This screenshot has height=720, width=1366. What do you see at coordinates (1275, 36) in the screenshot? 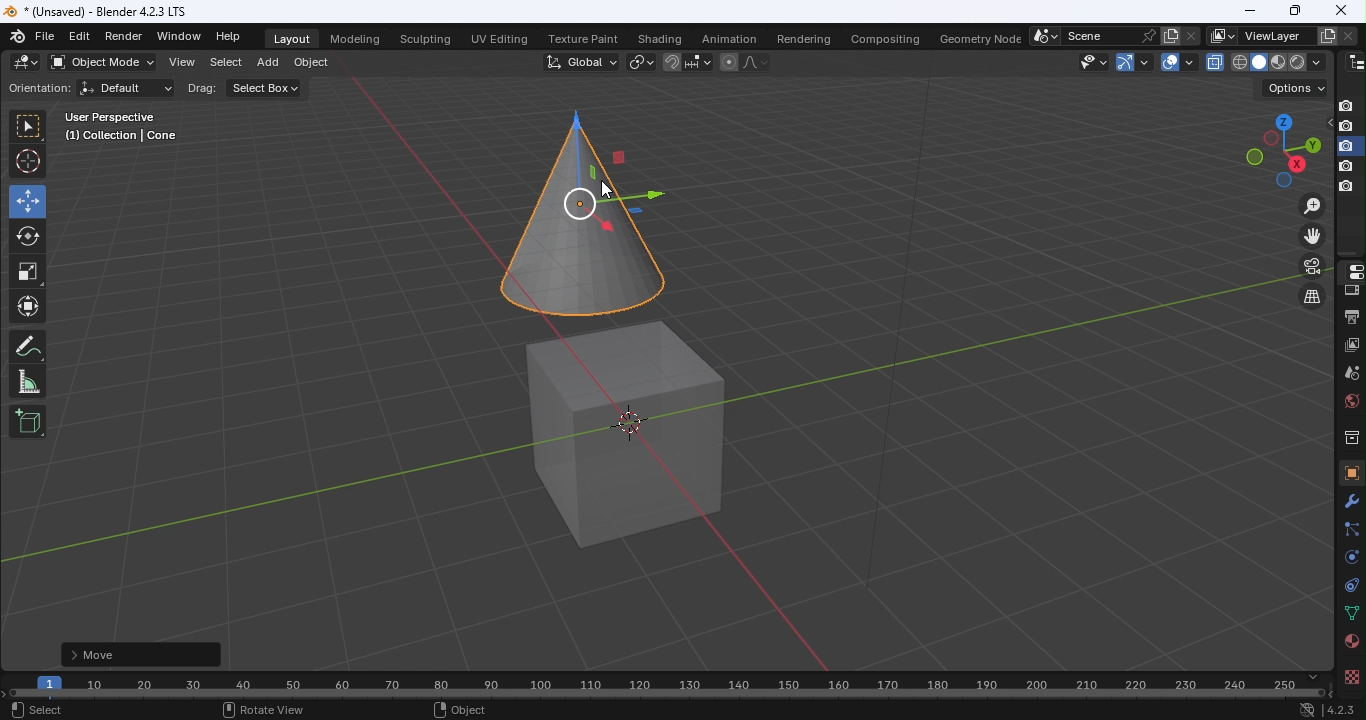
I see `Name` at bounding box center [1275, 36].